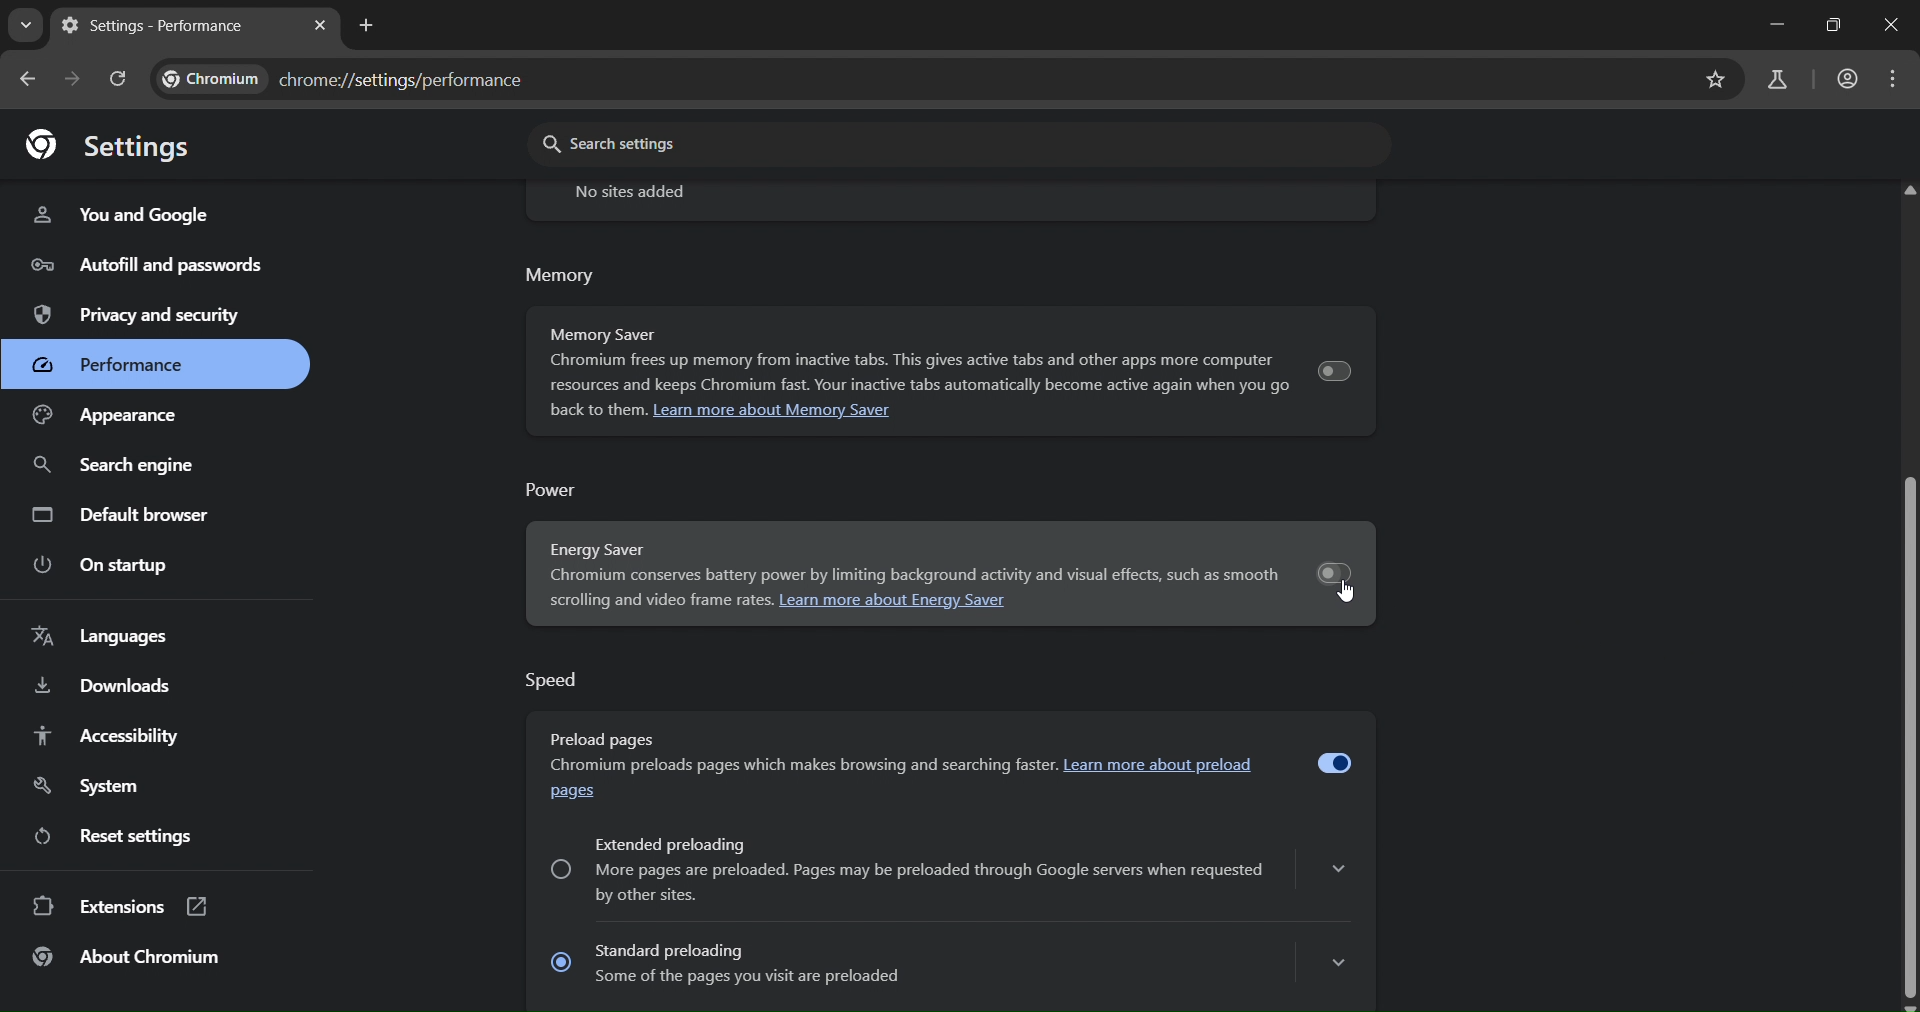  Describe the element at coordinates (26, 78) in the screenshot. I see `go back onne page` at that location.